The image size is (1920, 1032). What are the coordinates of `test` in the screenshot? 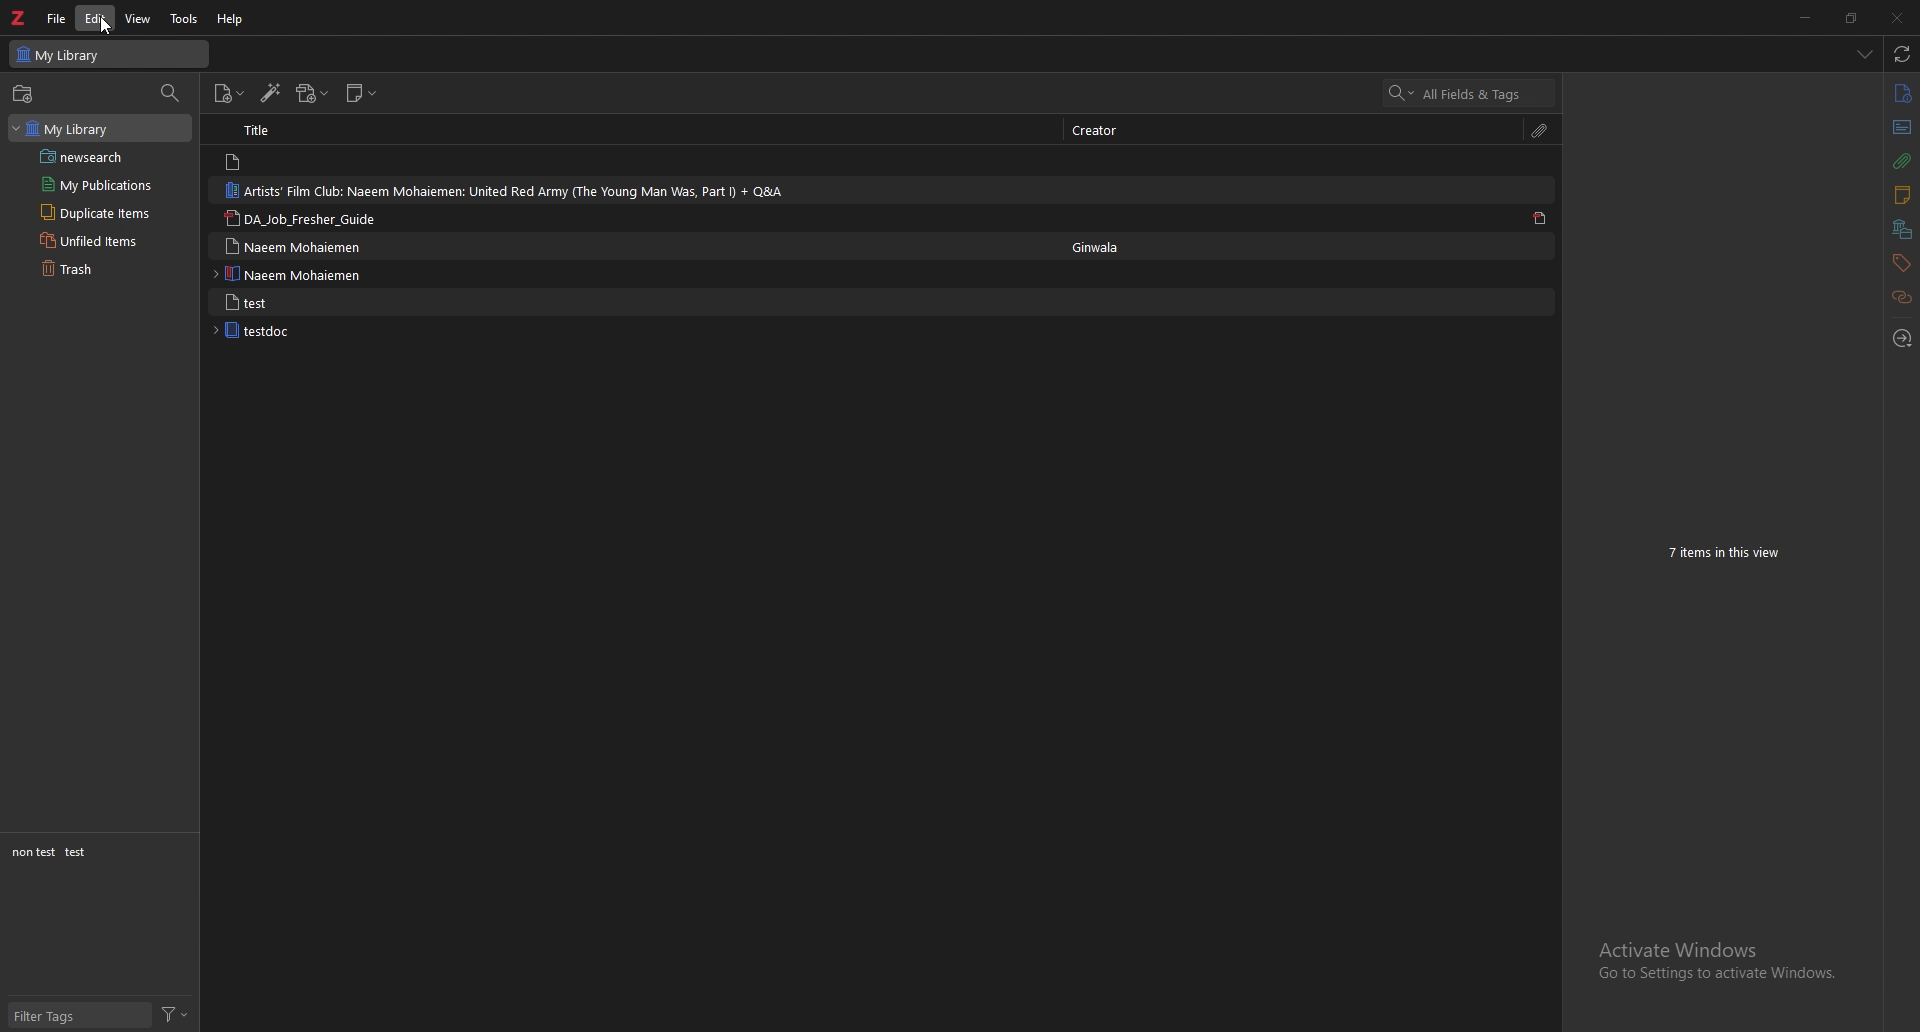 It's located at (78, 852).